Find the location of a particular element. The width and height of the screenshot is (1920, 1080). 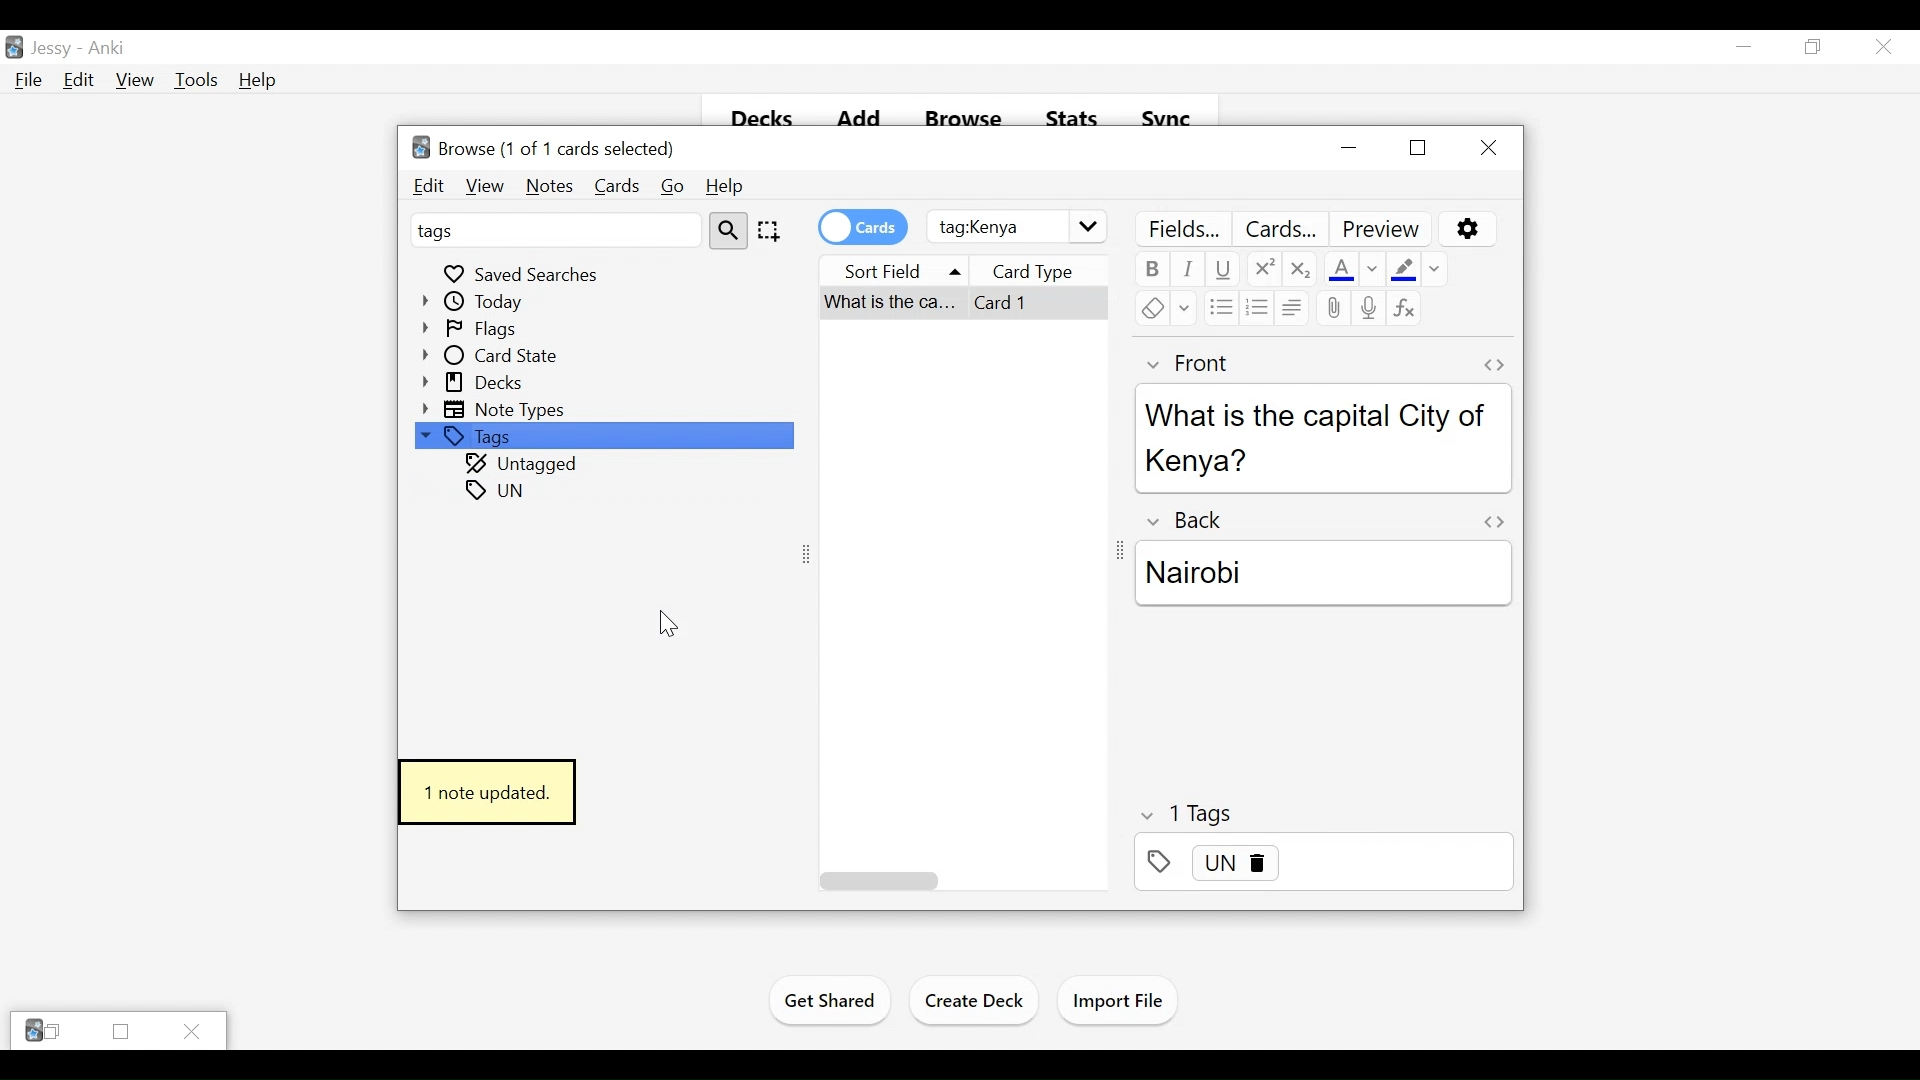

User Profile is located at coordinates (51, 50).